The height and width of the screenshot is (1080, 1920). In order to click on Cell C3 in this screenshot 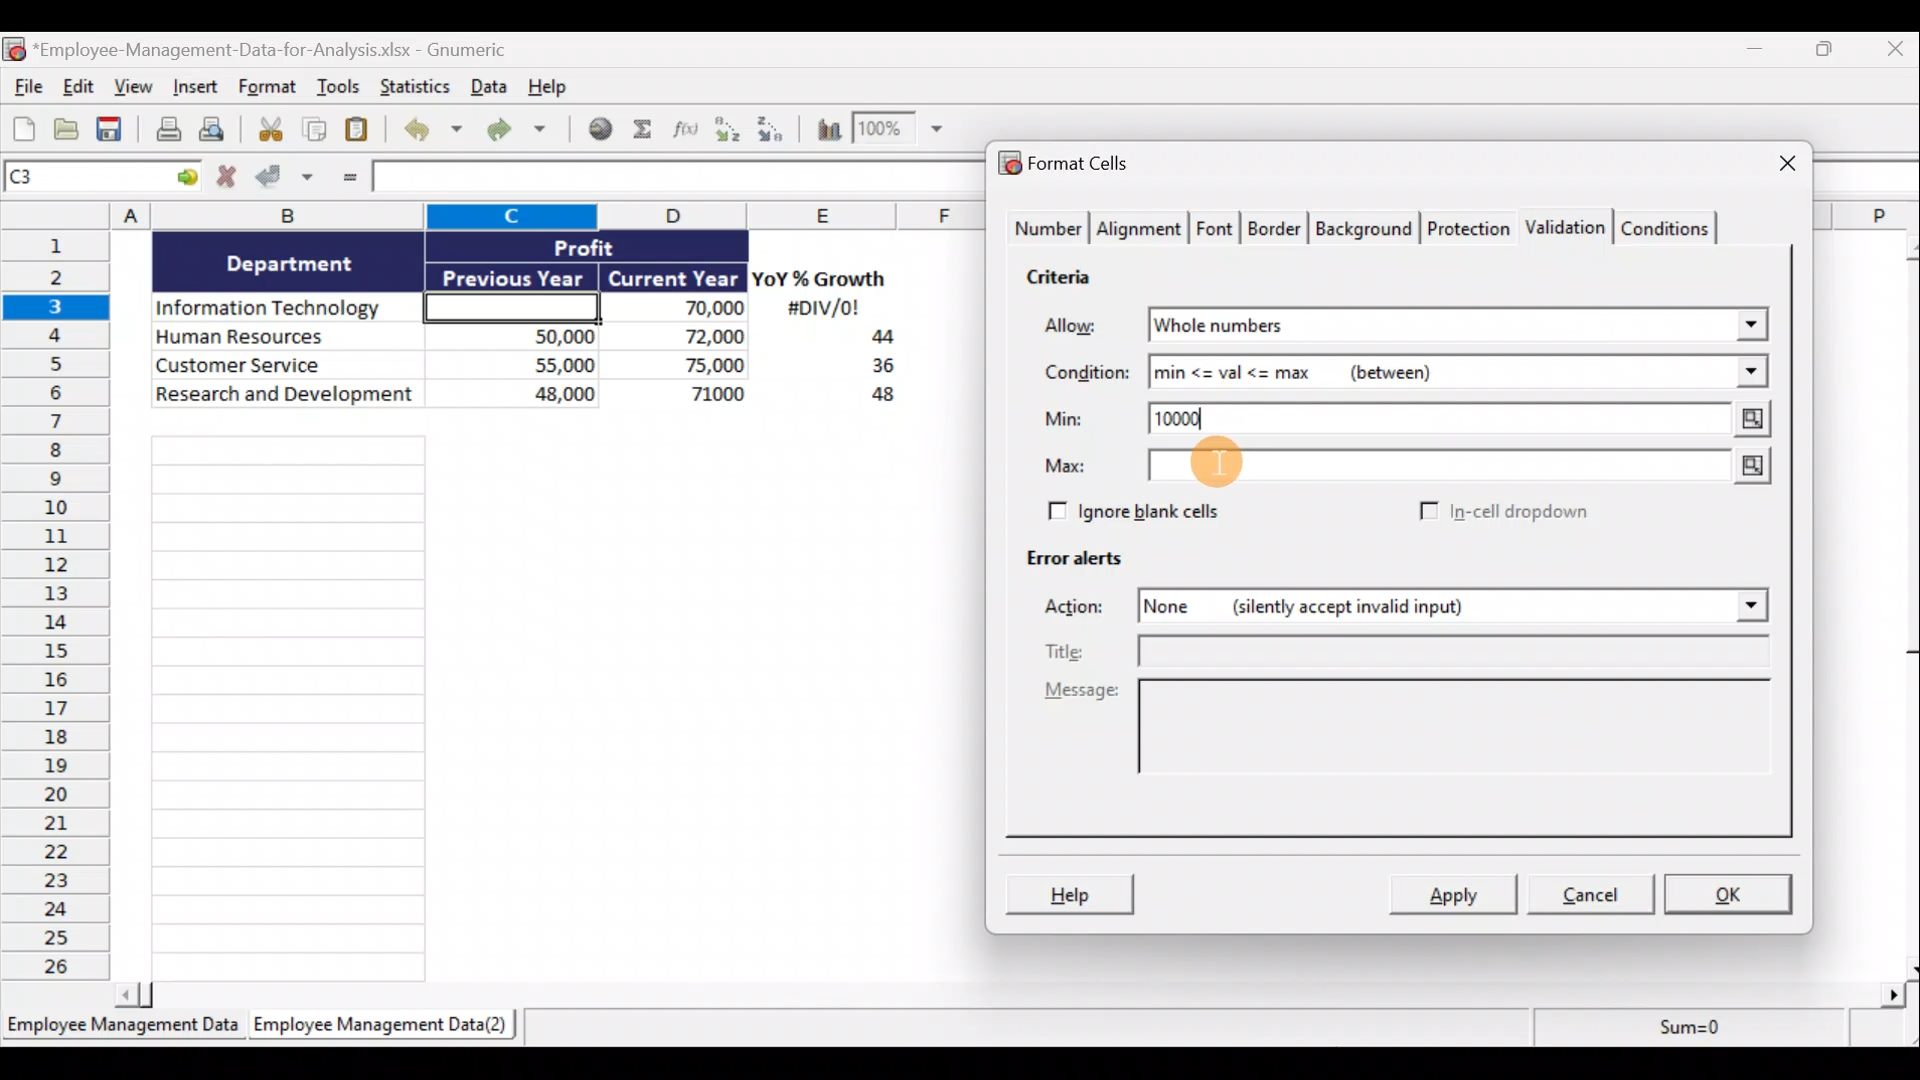, I will do `click(506, 305)`.